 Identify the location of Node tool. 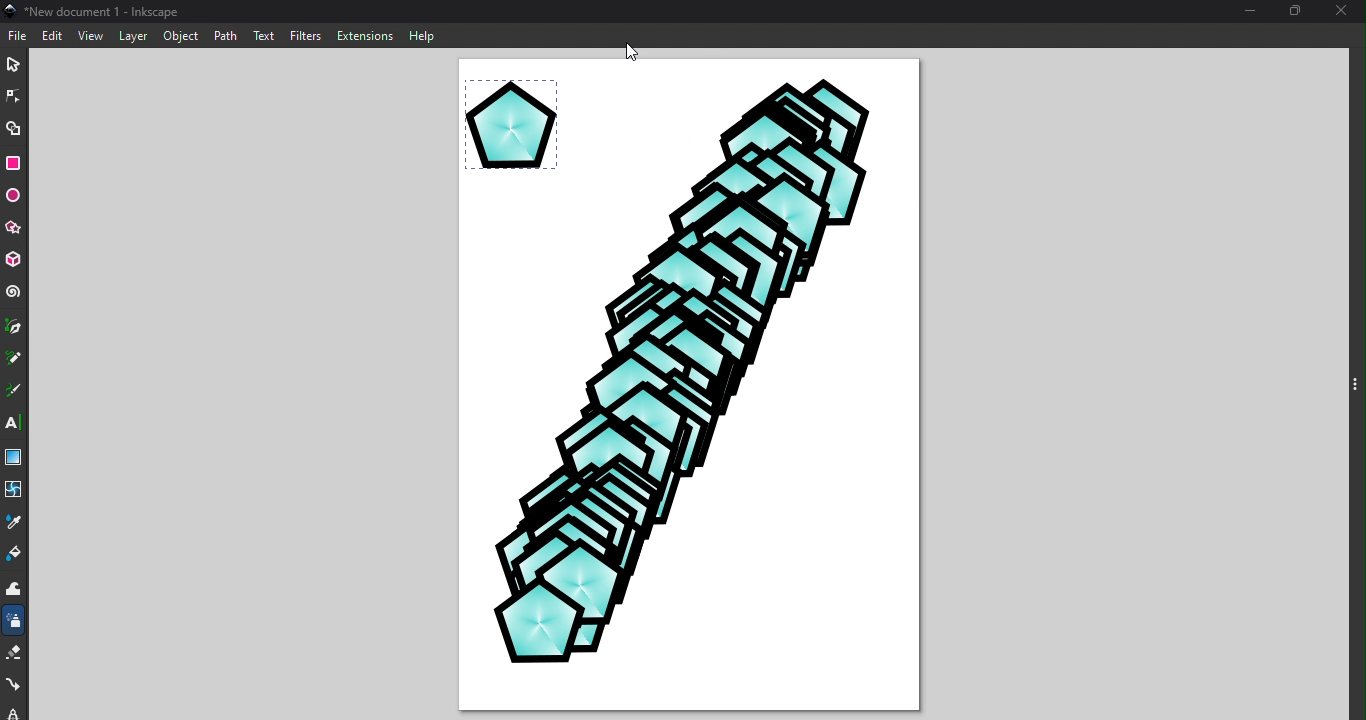
(15, 93).